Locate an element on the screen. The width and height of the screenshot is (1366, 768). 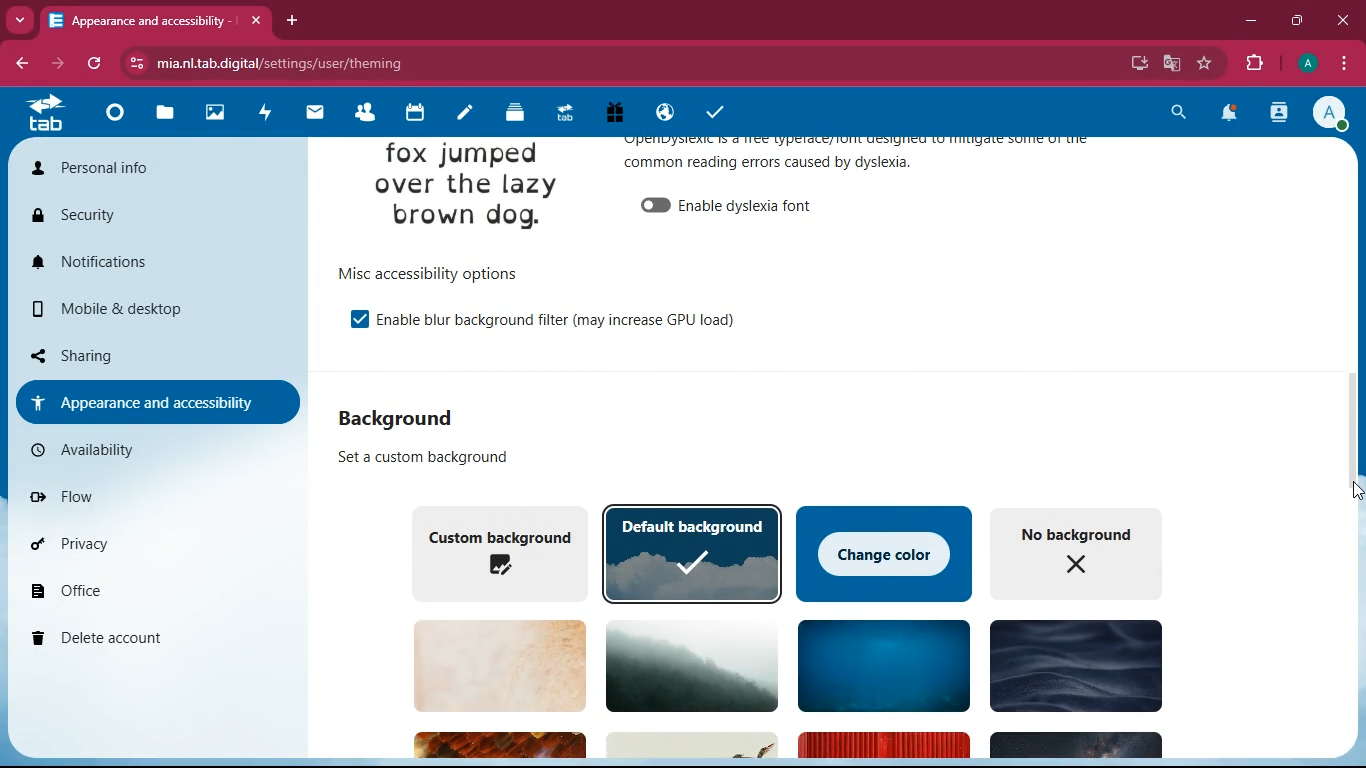
notifications is located at coordinates (1232, 114).